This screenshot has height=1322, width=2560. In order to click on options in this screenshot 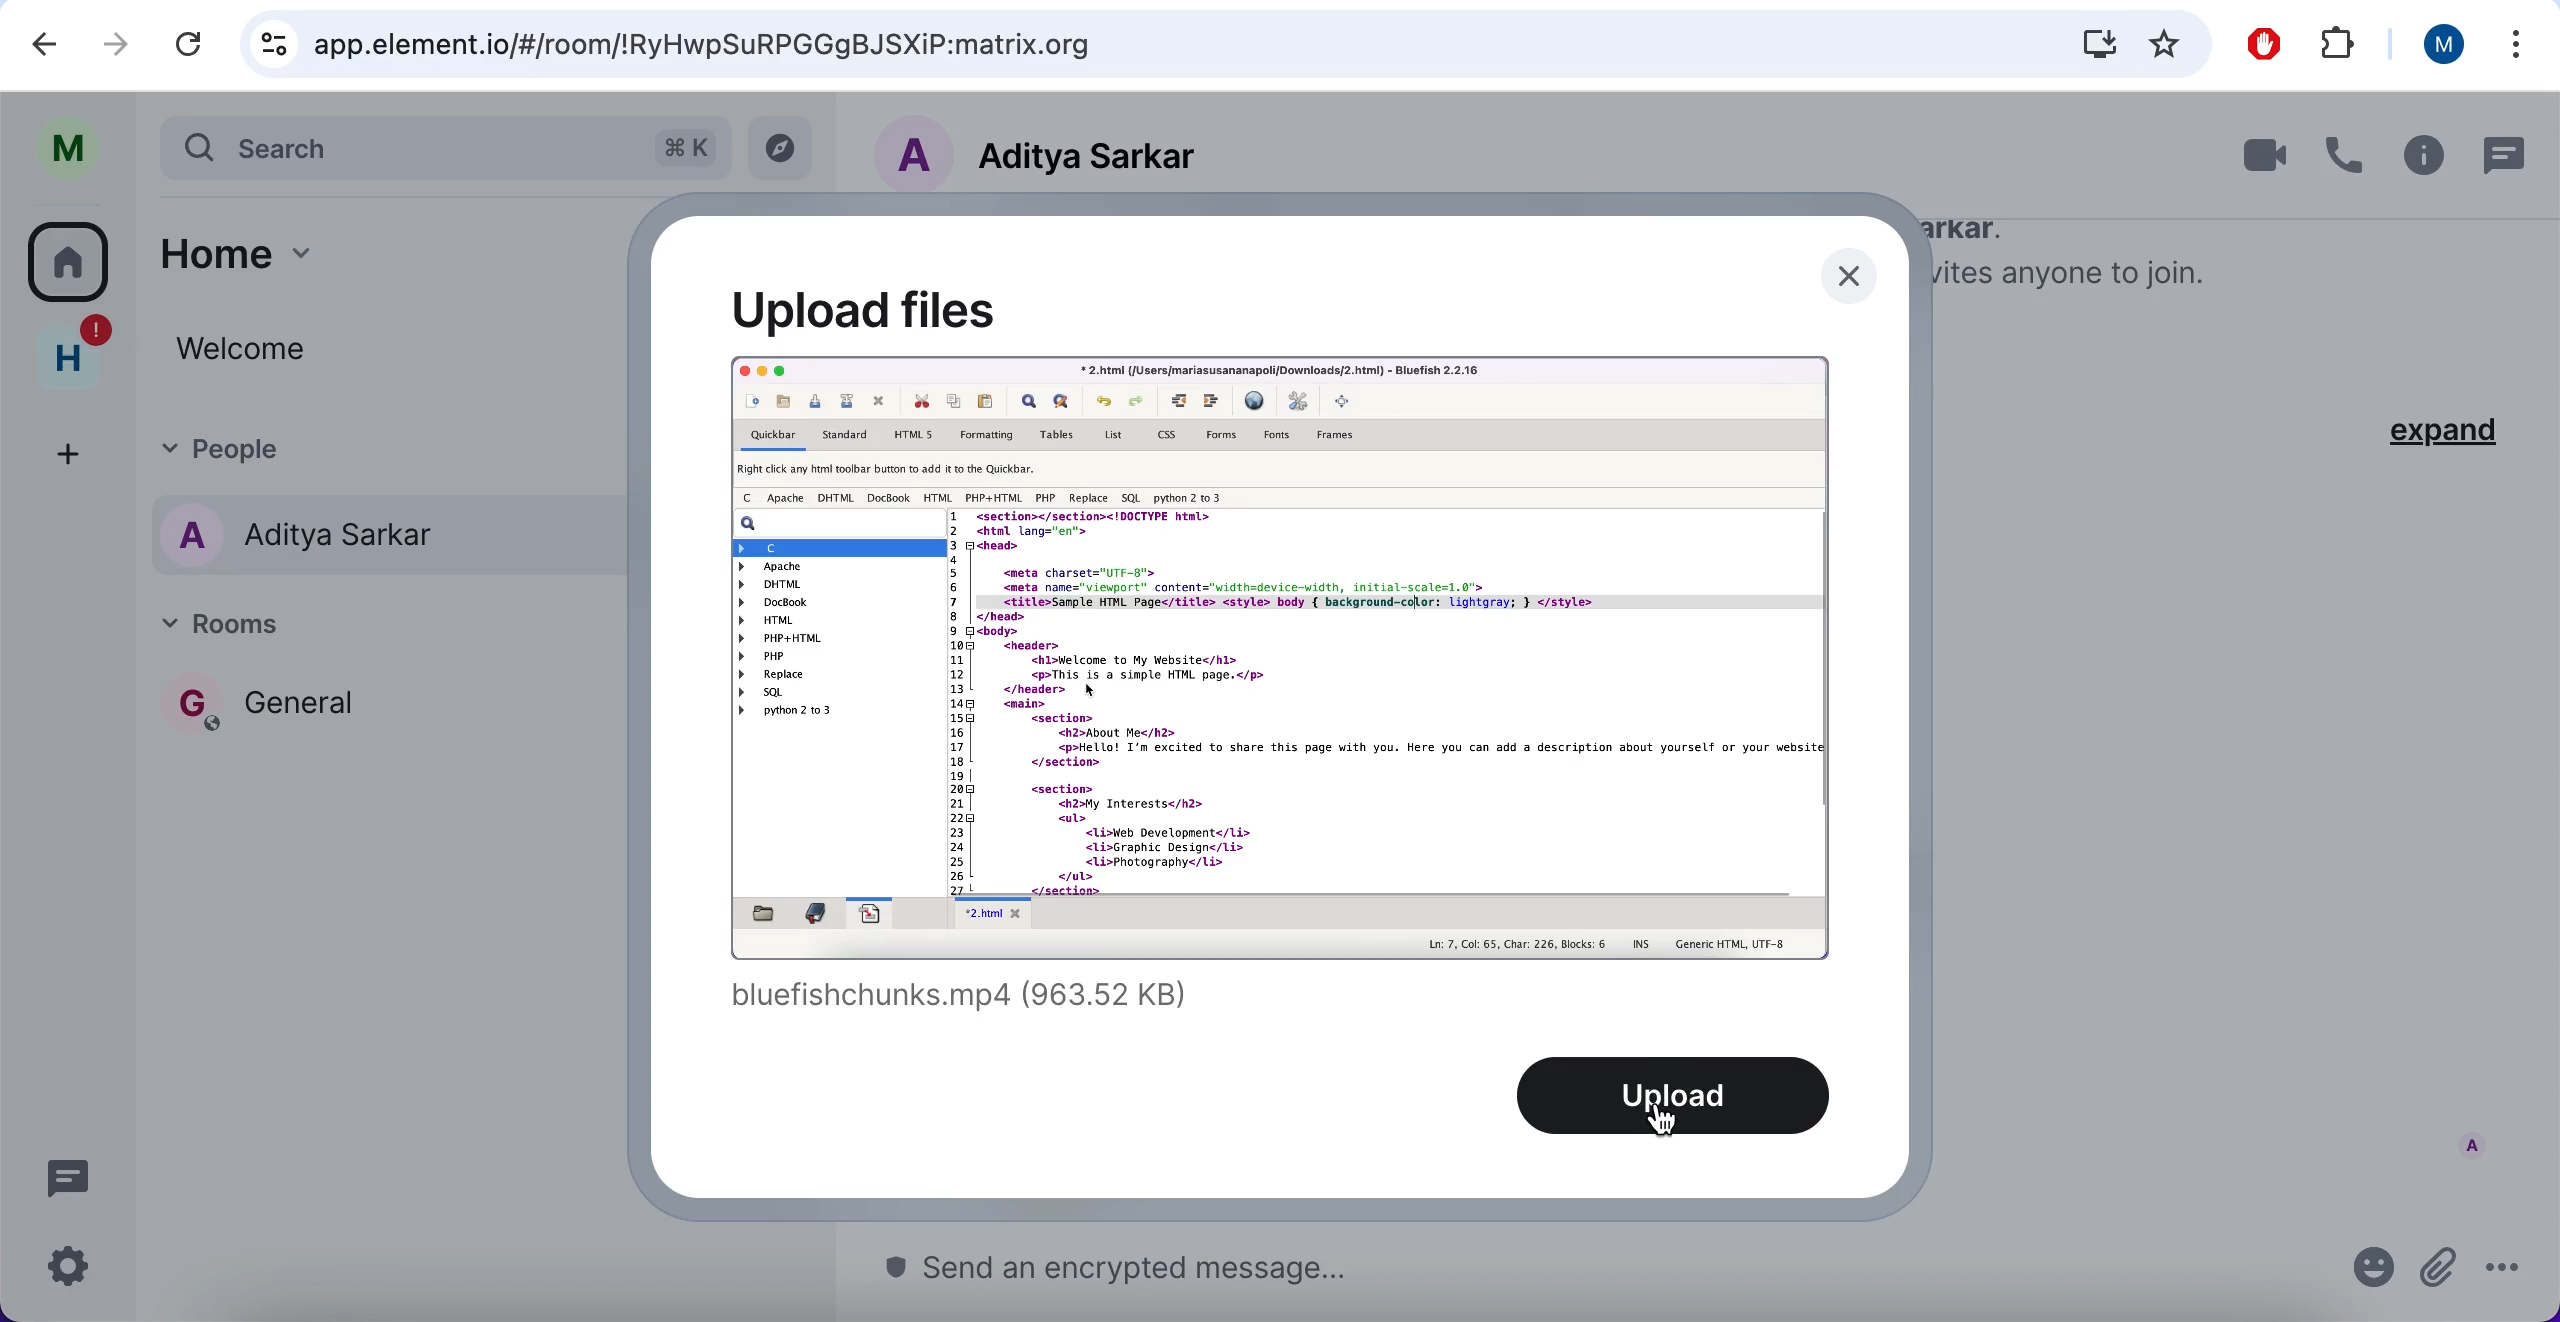, I will do `click(2514, 46)`.